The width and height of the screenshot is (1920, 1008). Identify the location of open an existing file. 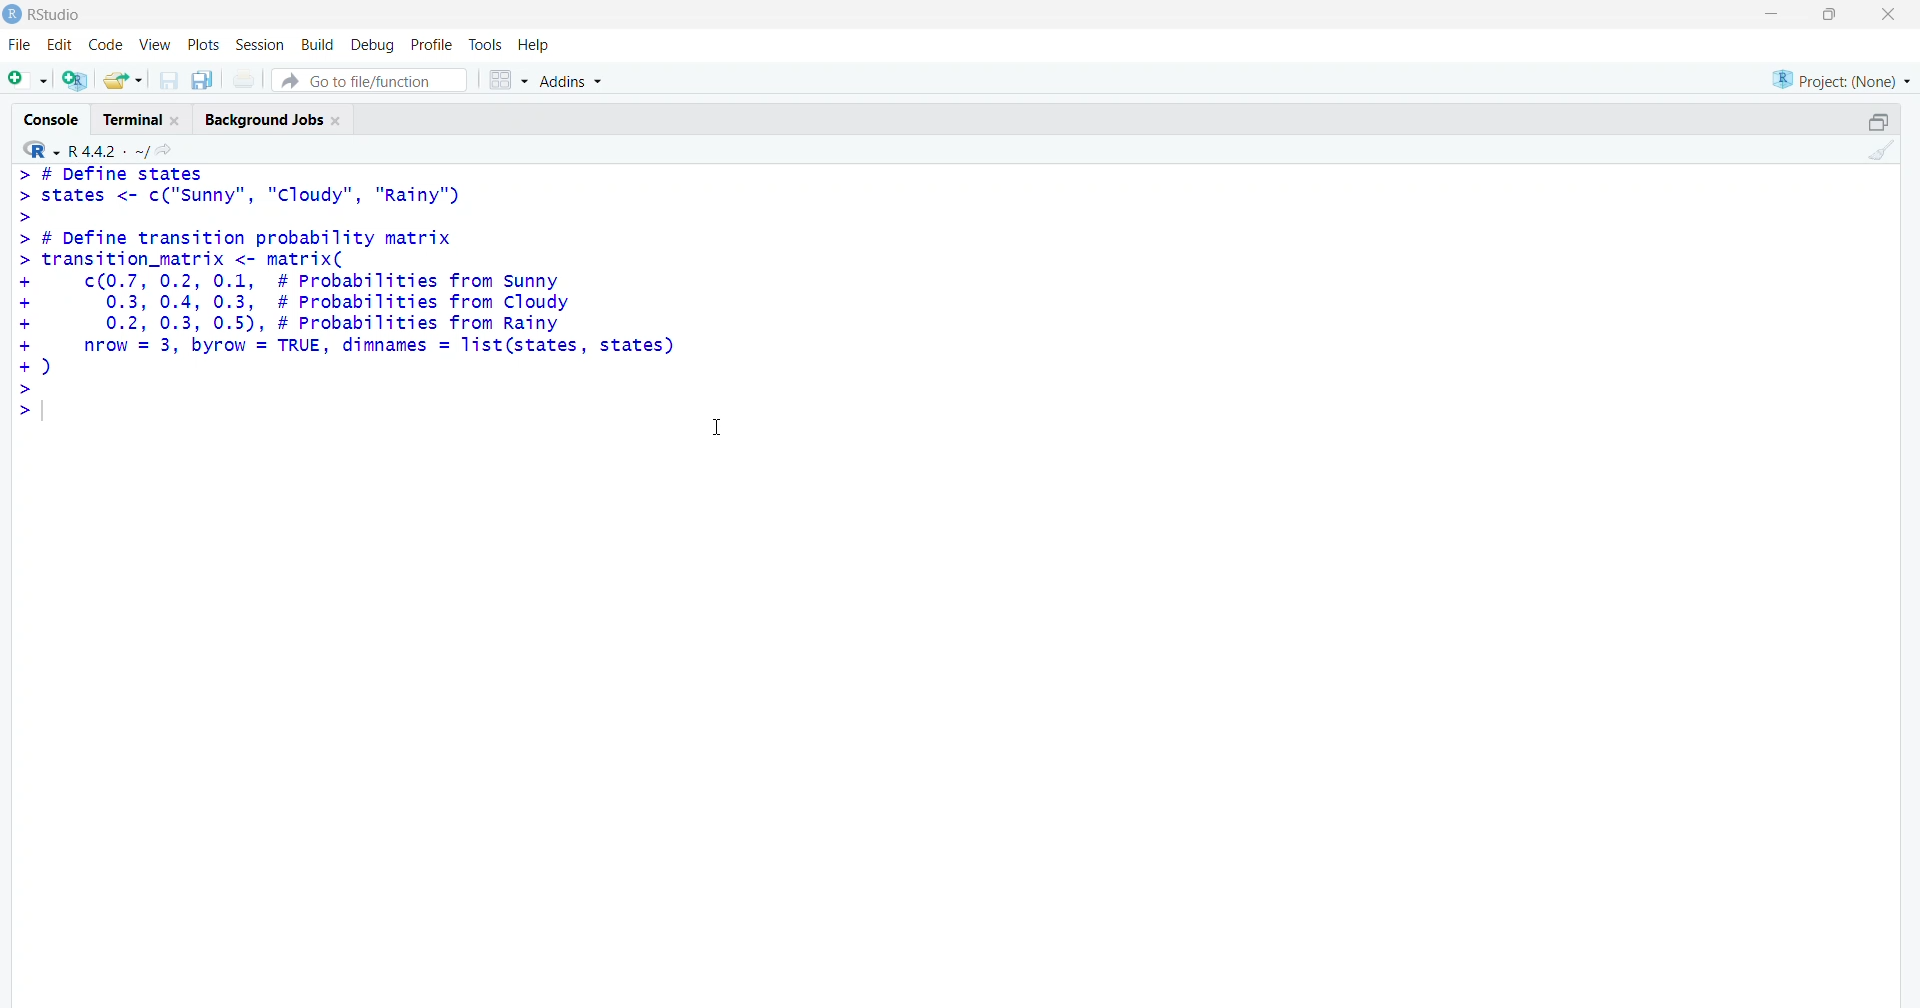
(123, 79).